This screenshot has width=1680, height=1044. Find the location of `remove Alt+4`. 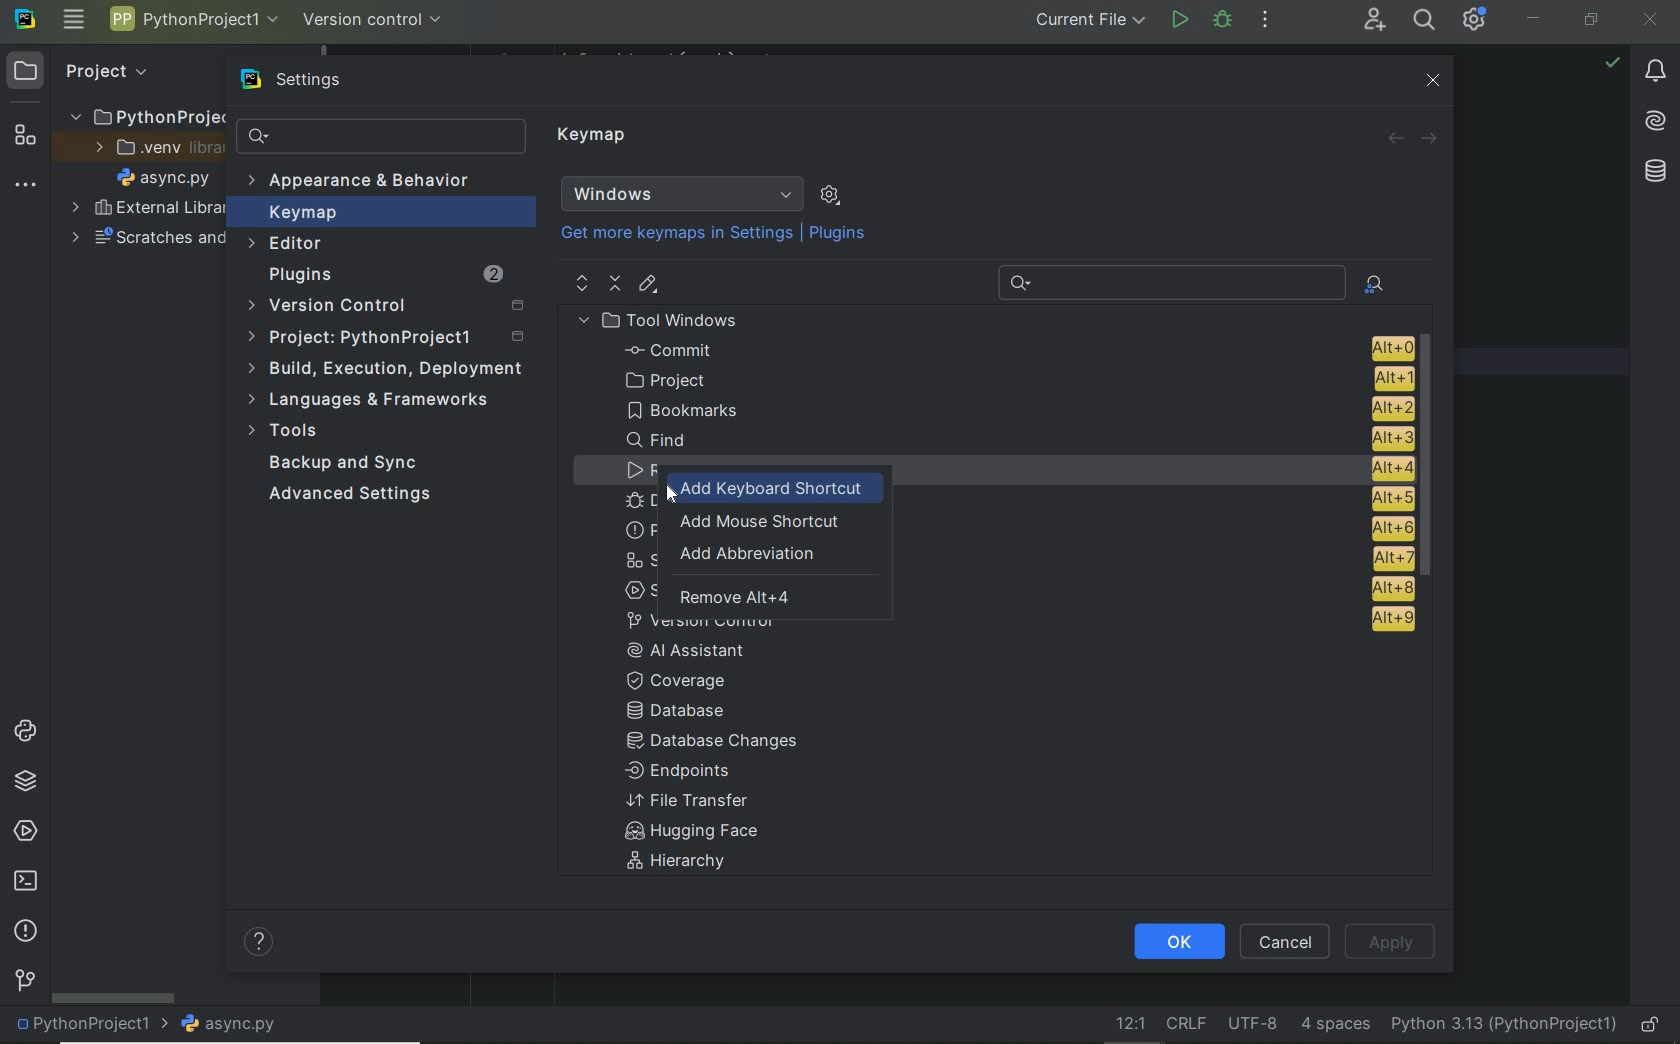

remove Alt+4 is located at coordinates (740, 598).